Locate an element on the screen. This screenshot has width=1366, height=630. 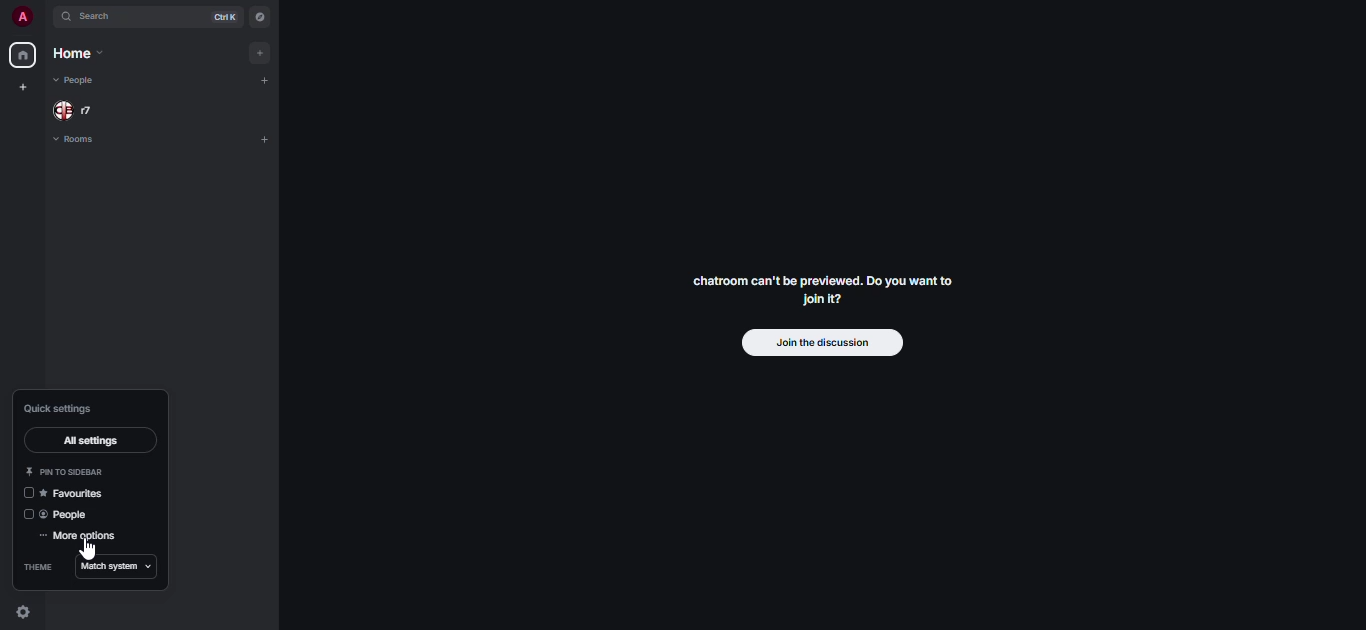
home is located at coordinates (86, 54).